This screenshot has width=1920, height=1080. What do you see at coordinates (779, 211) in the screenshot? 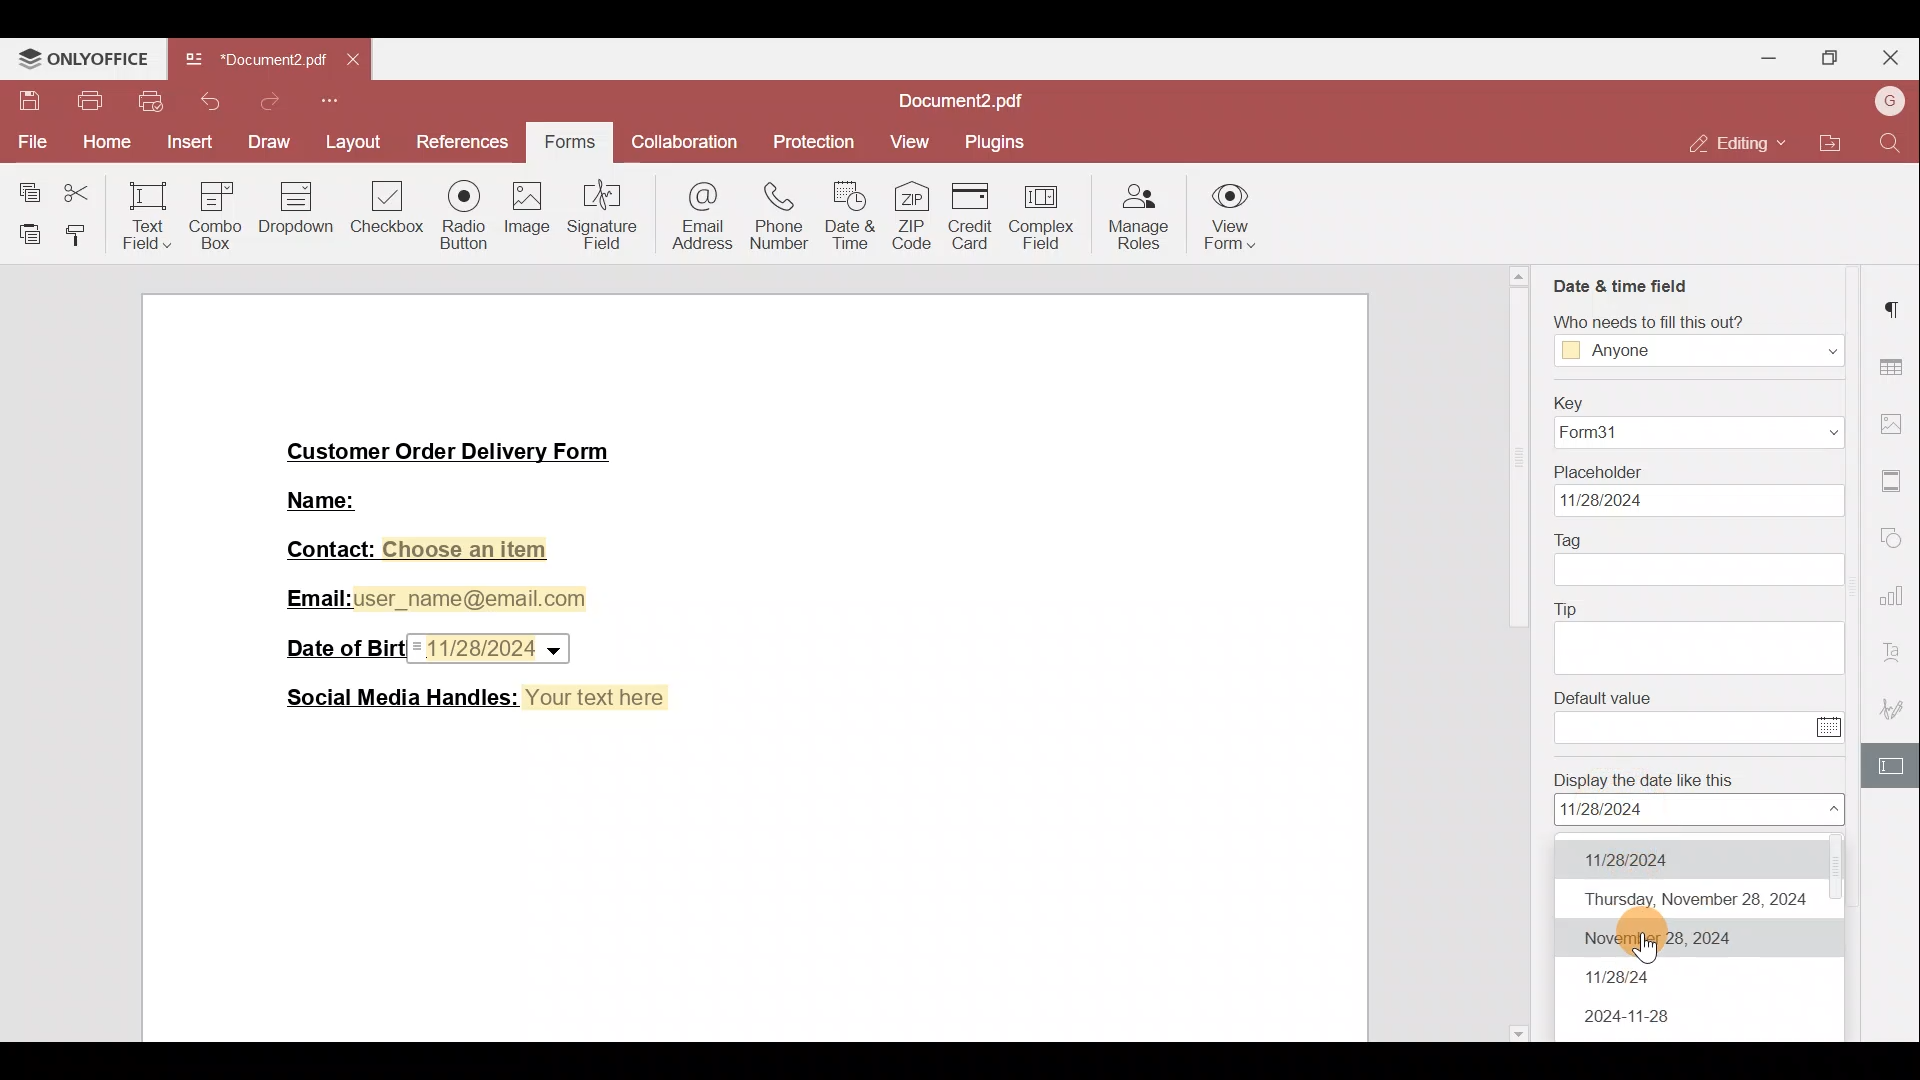
I see `Phone number` at bounding box center [779, 211].